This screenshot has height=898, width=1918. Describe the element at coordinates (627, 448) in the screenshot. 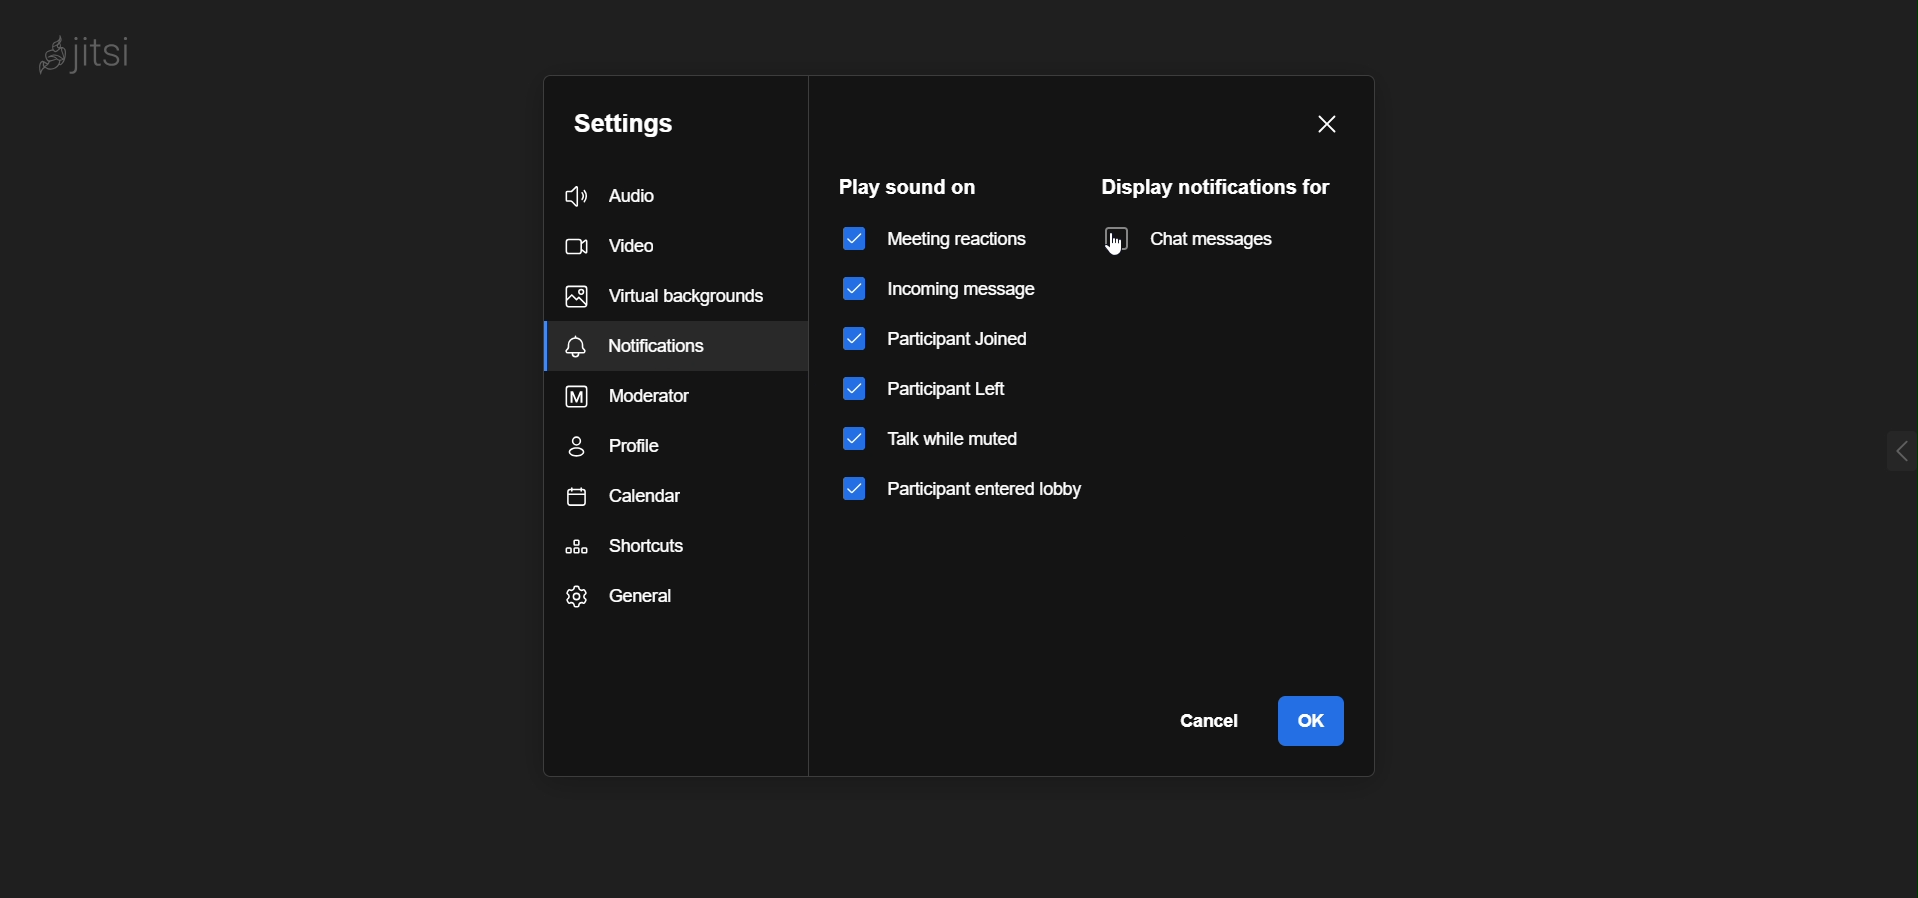

I see `profile` at that location.